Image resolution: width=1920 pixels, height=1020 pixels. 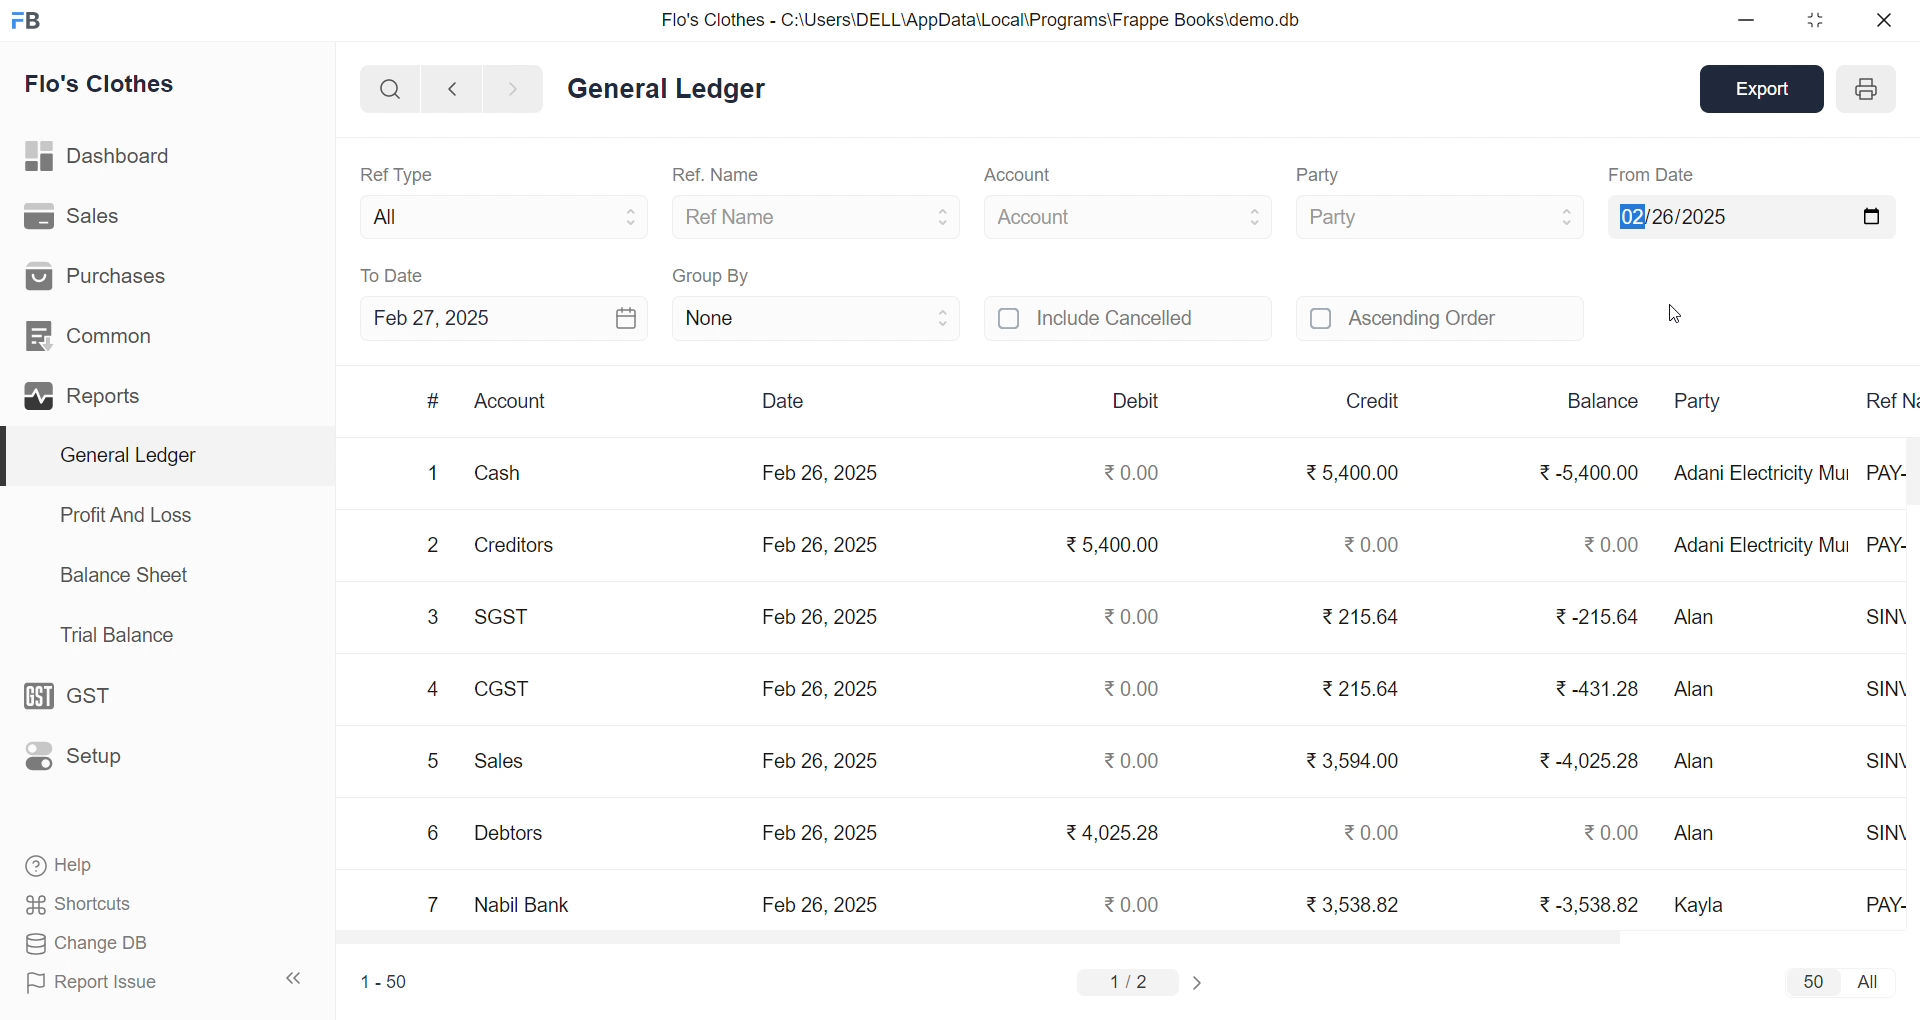 I want to click on Party, so click(x=1438, y=215).